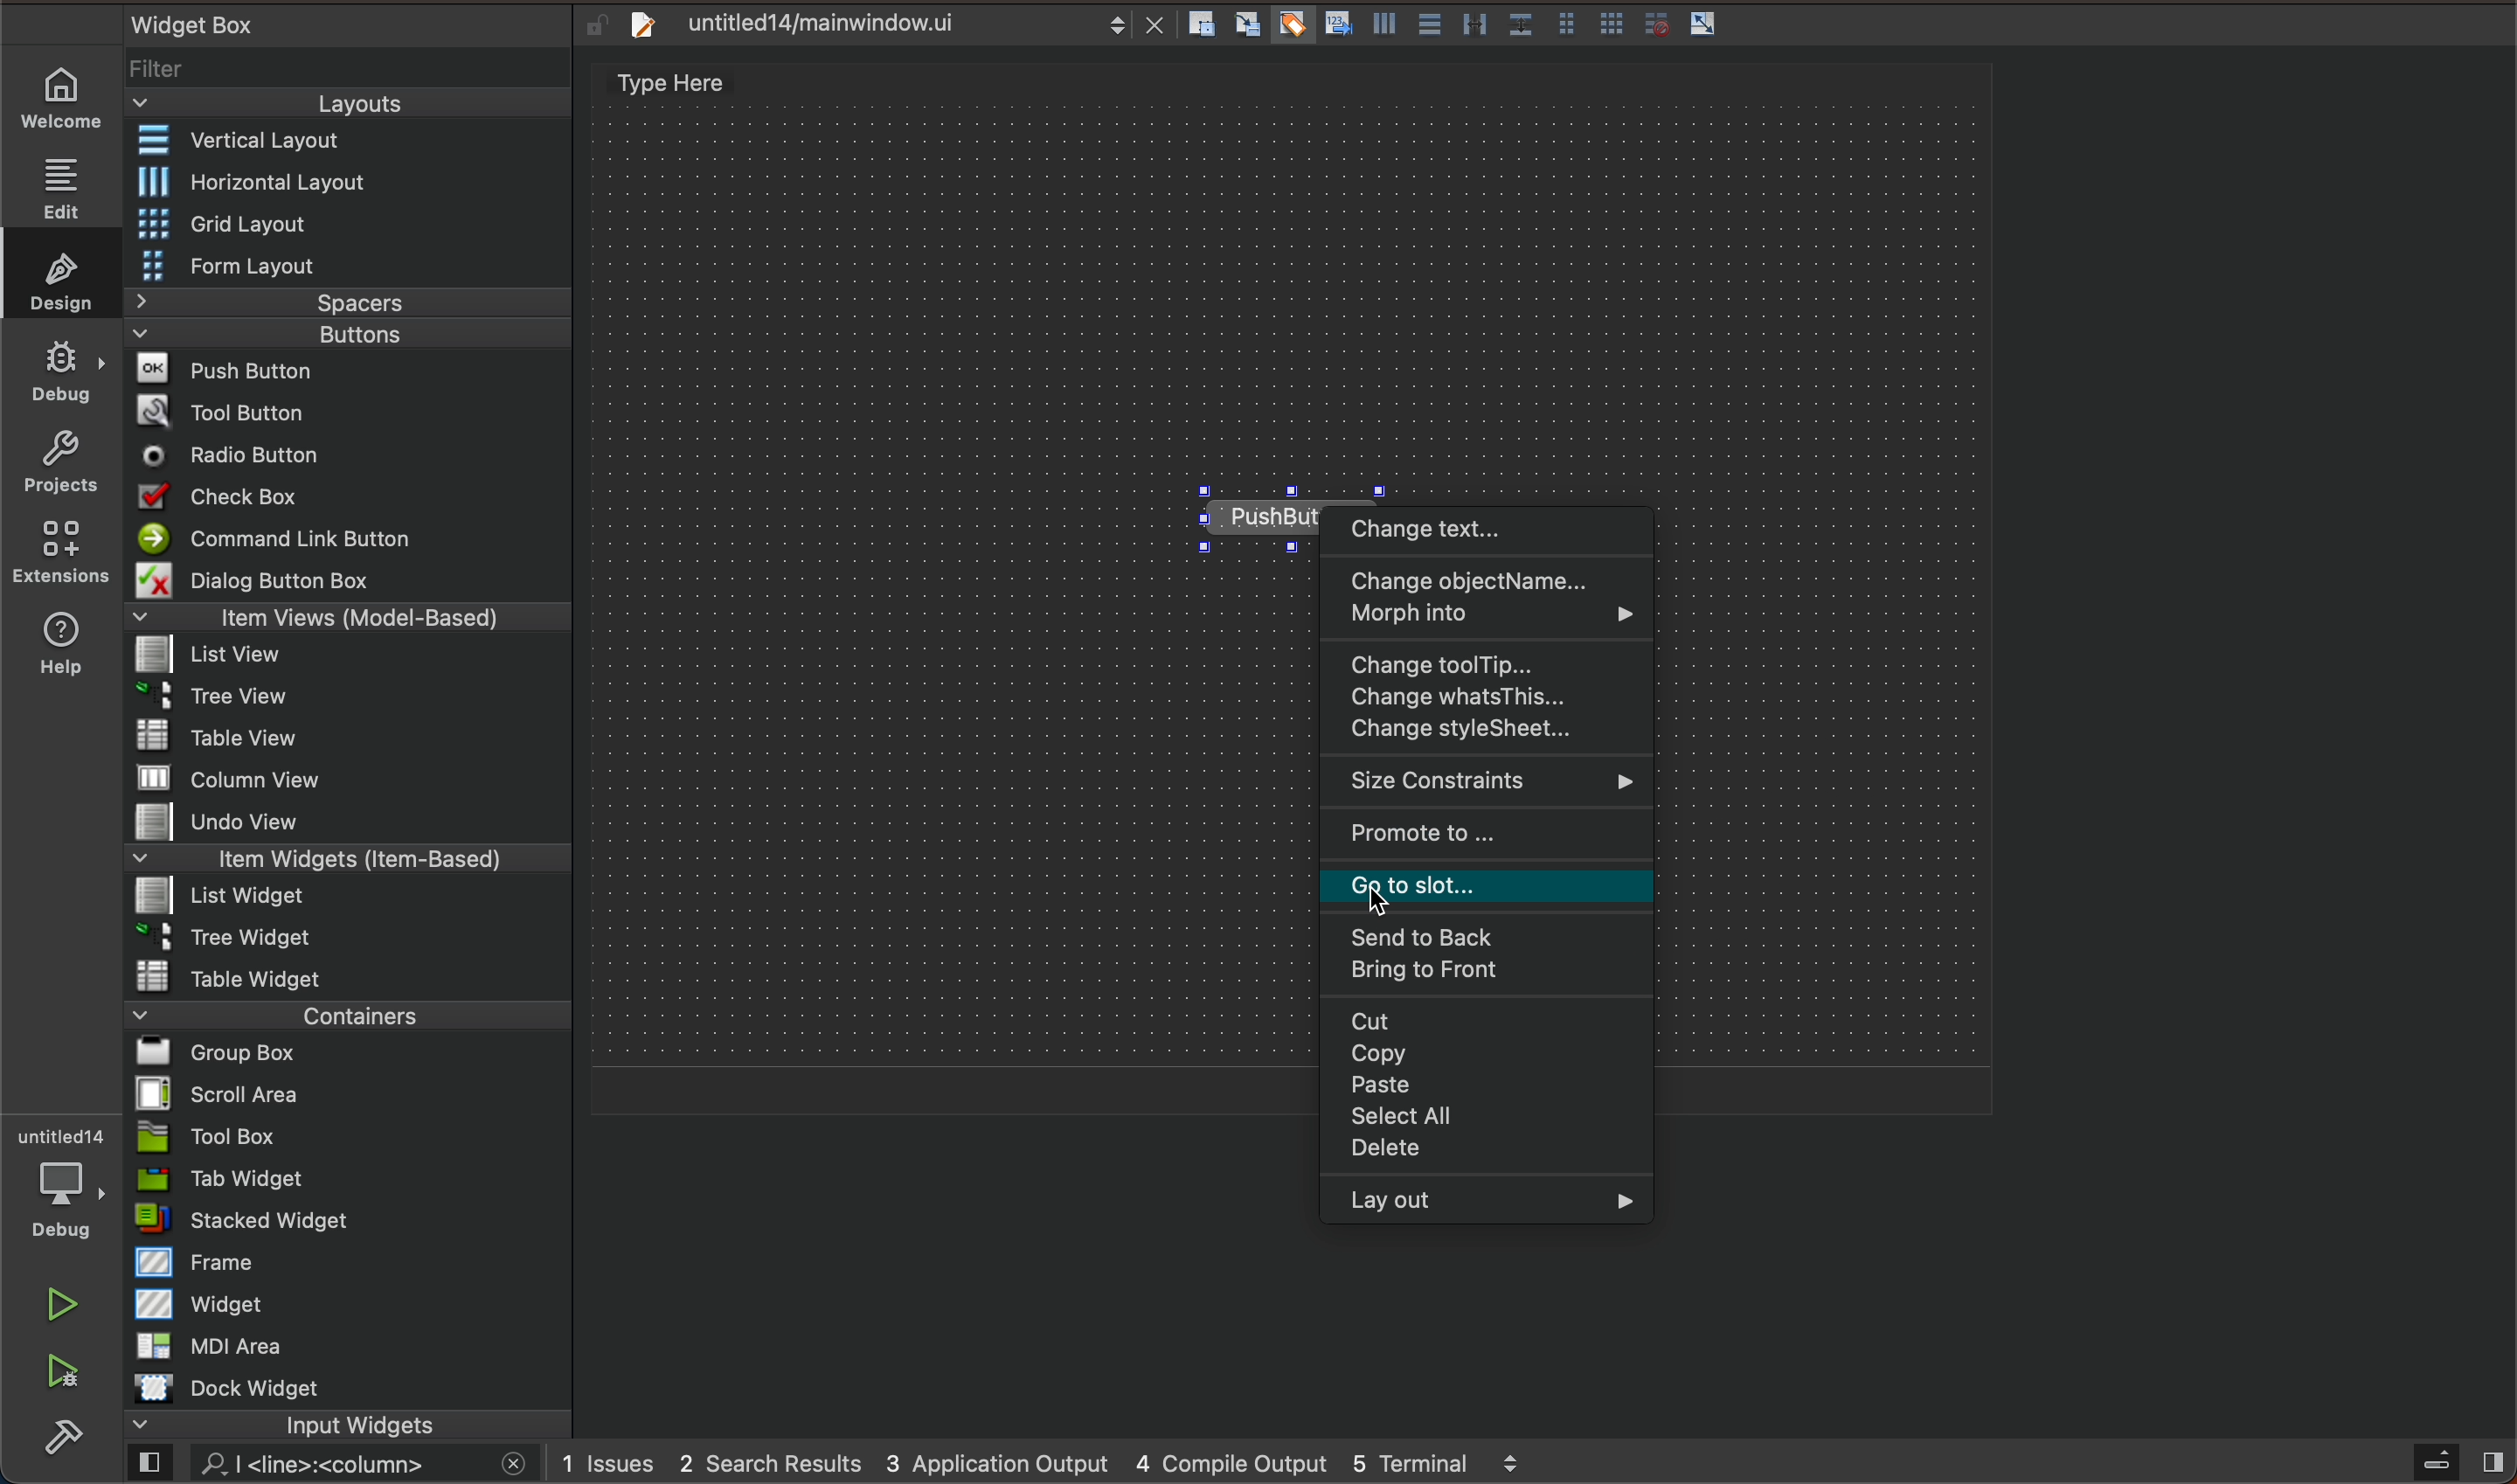  What do you see at coordinates (1484, 935) in the screenshot?
I see `send to back` at bounding box center [1484, 935].